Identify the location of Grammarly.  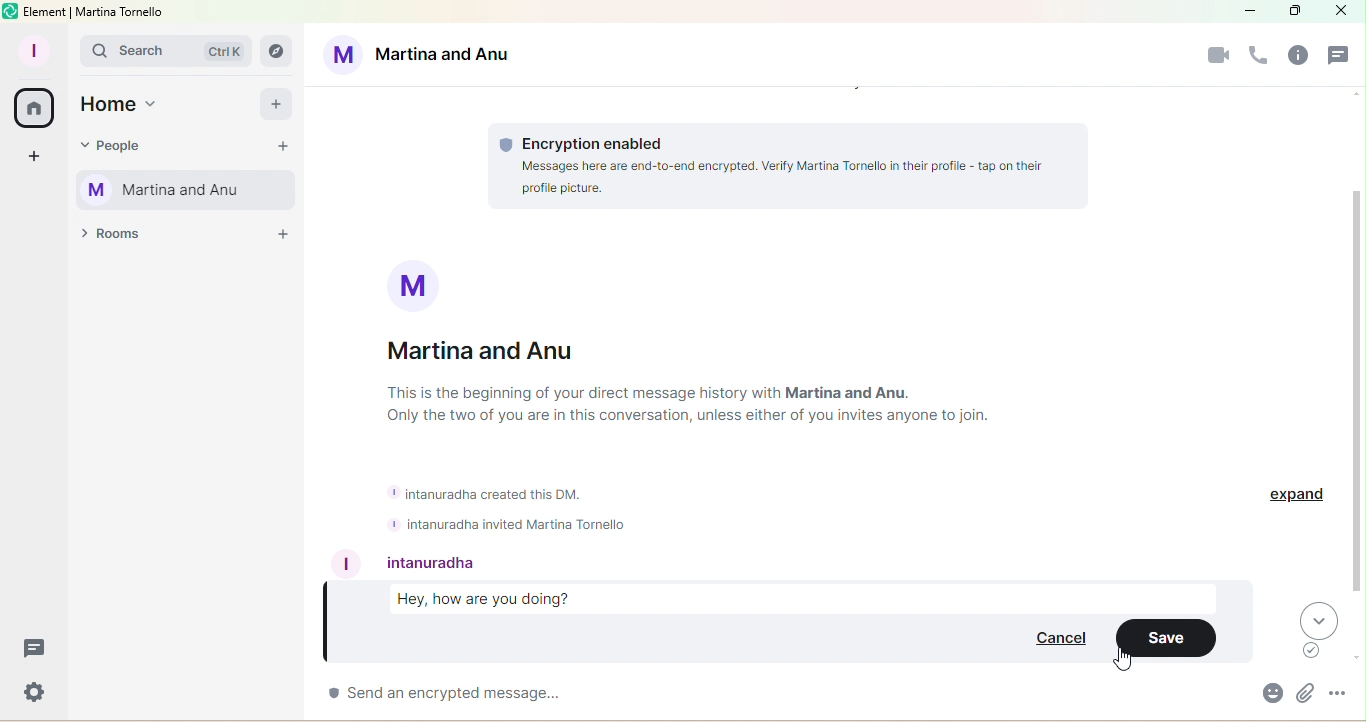
(1313, 651).